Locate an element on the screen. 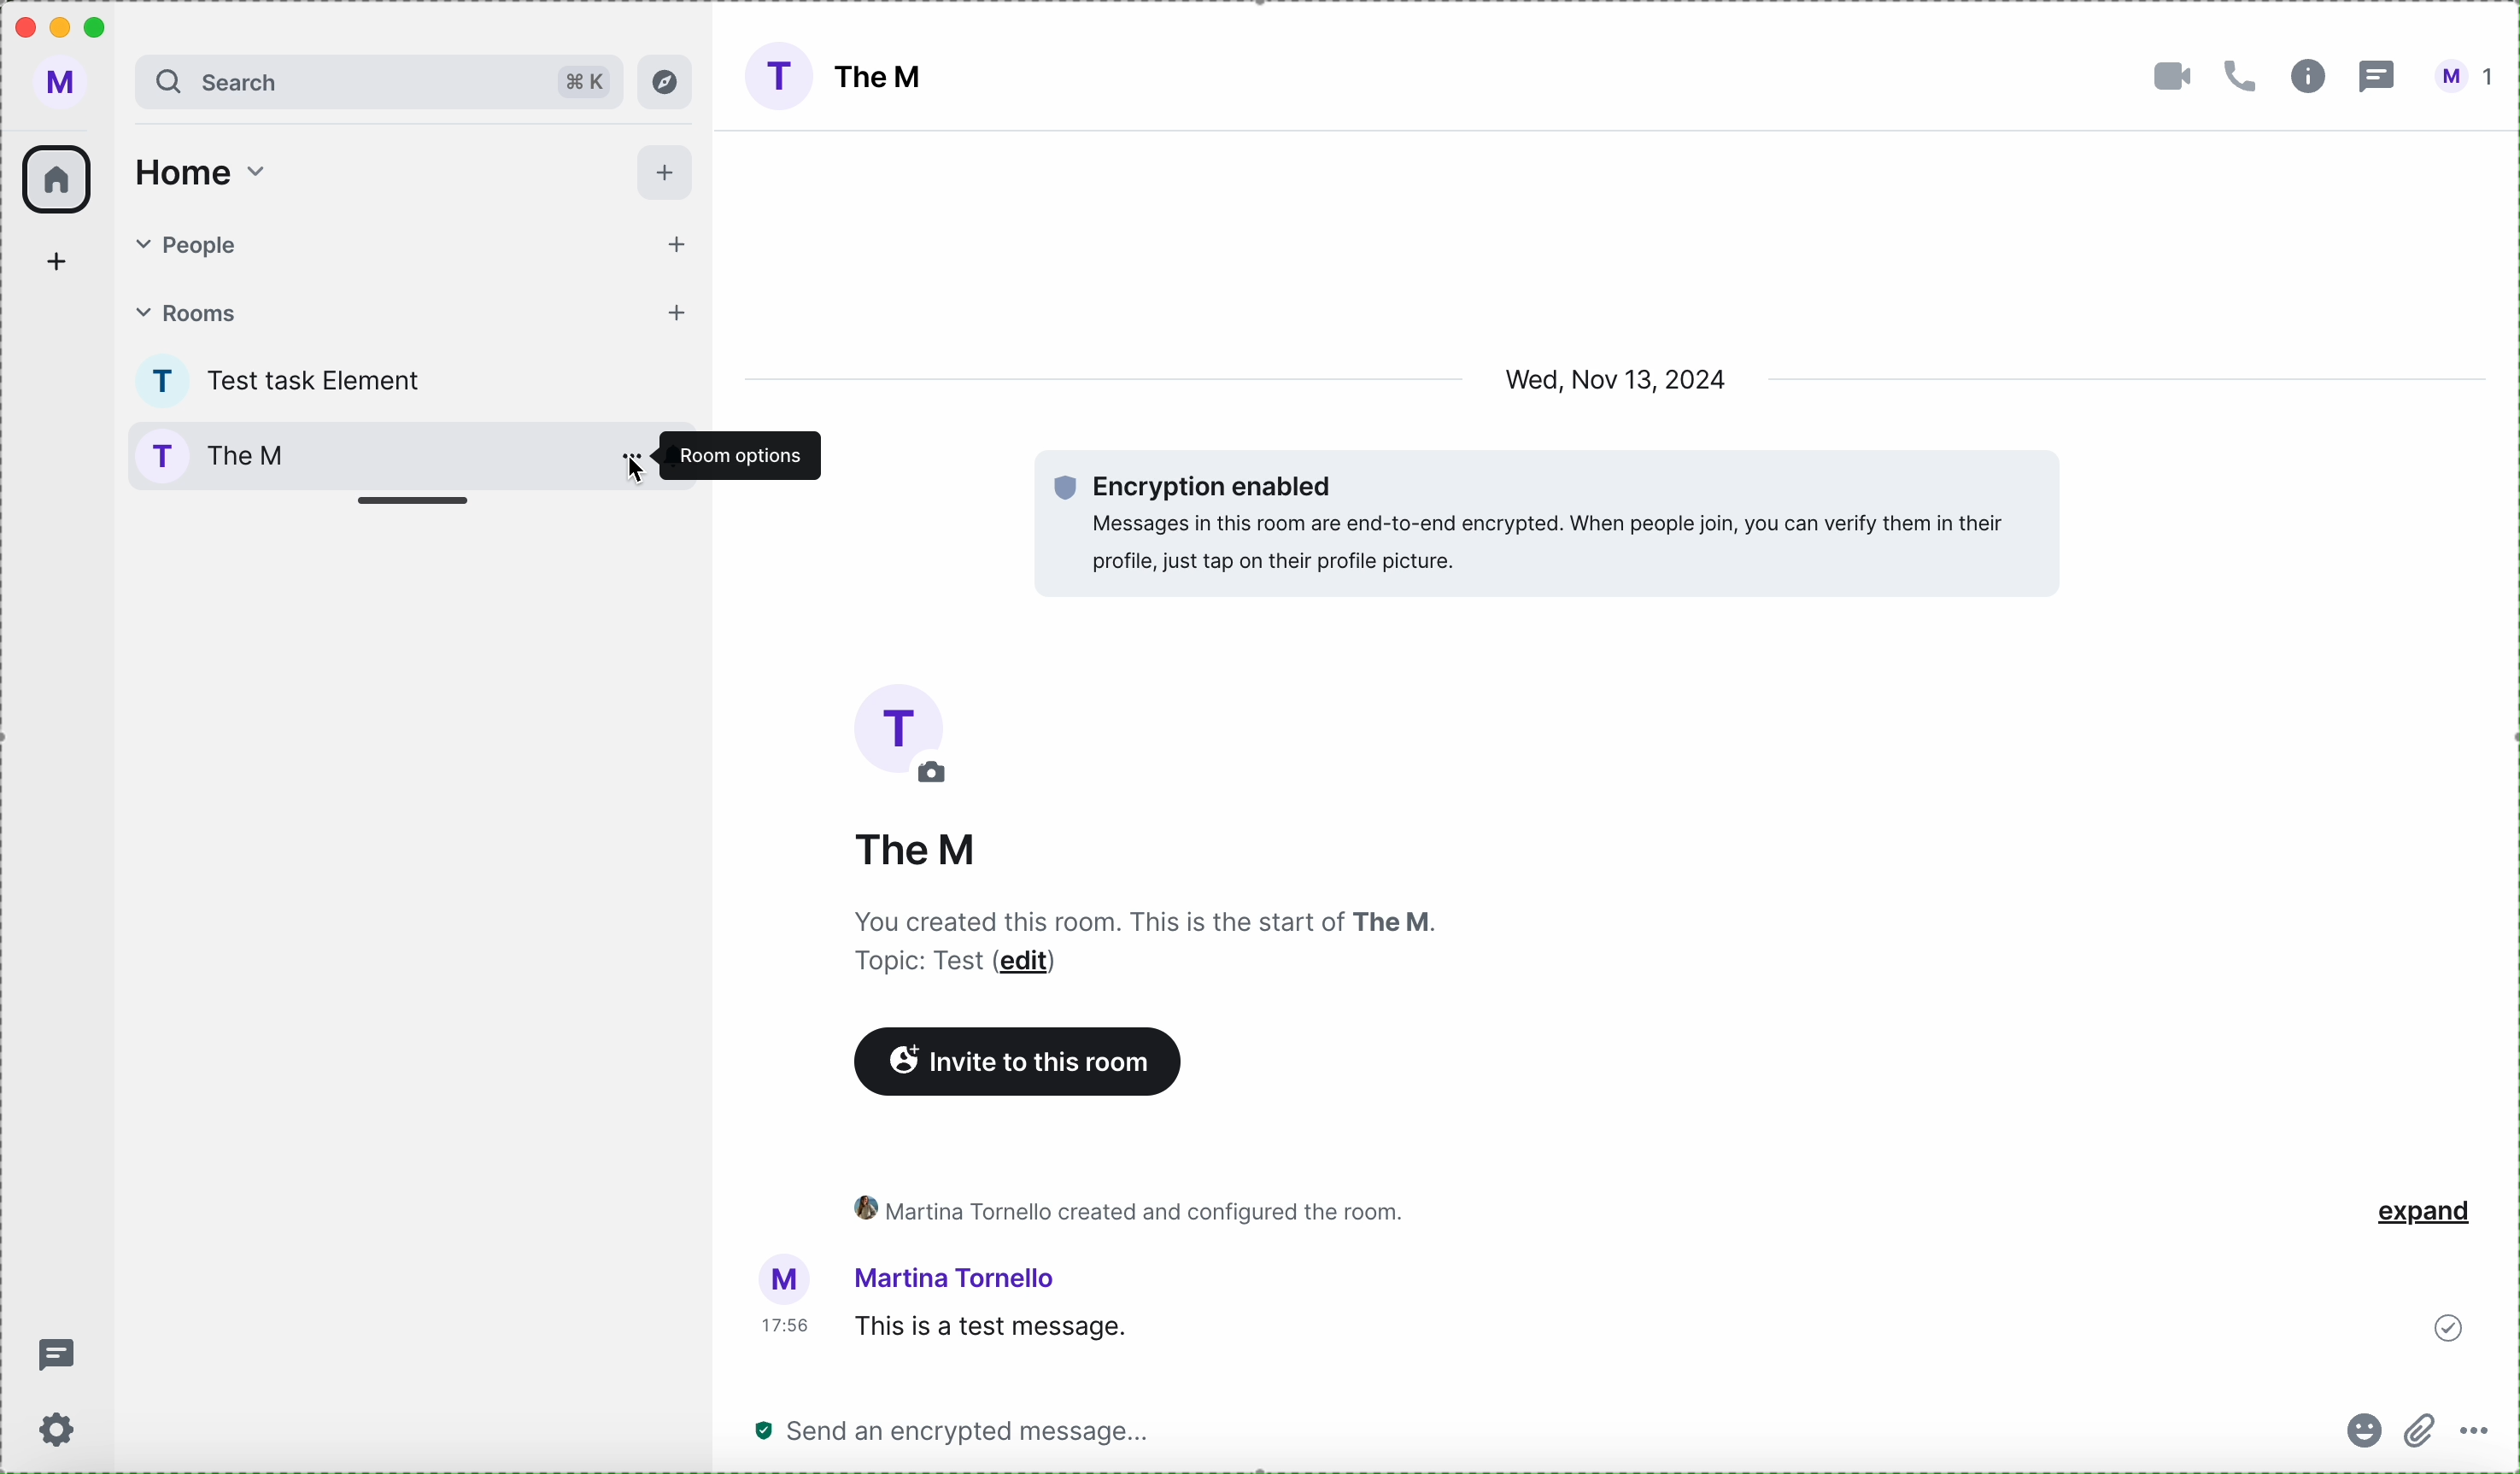  date is located at coordinates (1619, 378).